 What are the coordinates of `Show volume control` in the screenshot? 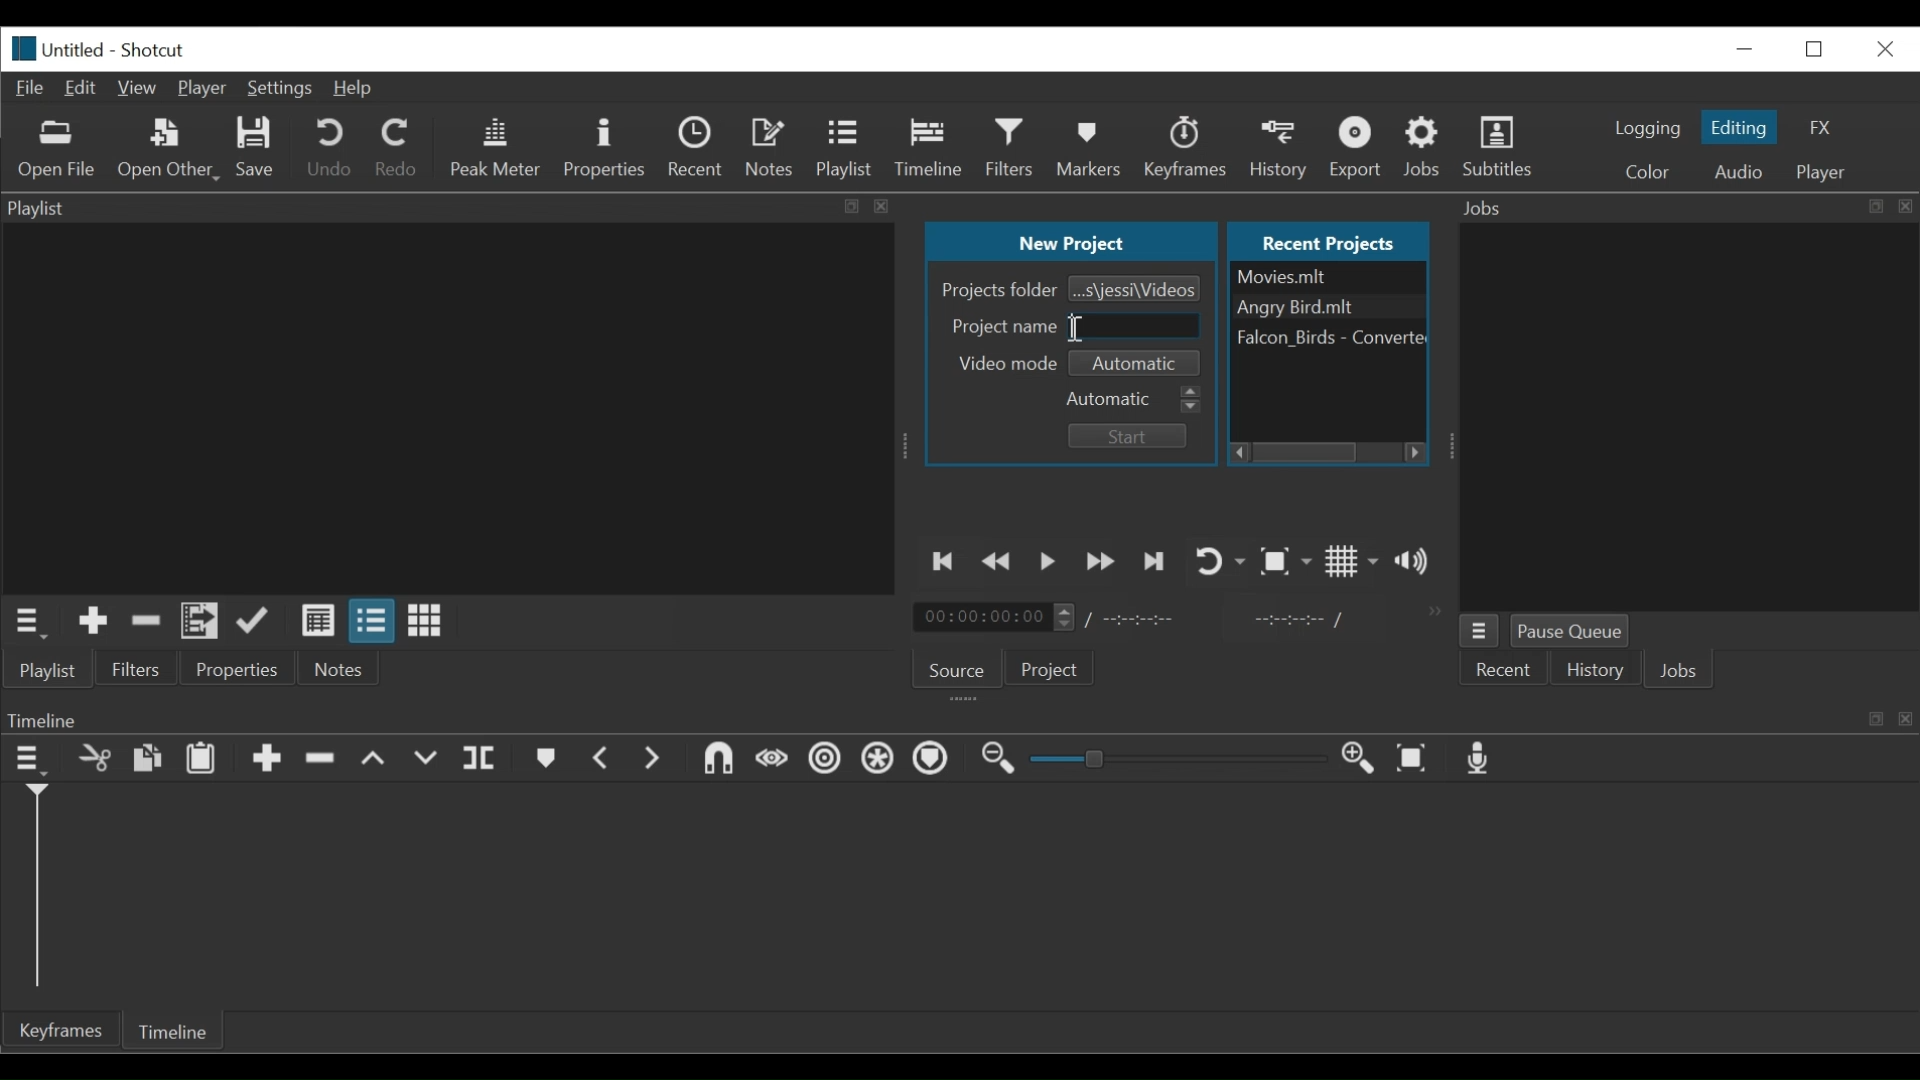 It's located at (1417, 565).